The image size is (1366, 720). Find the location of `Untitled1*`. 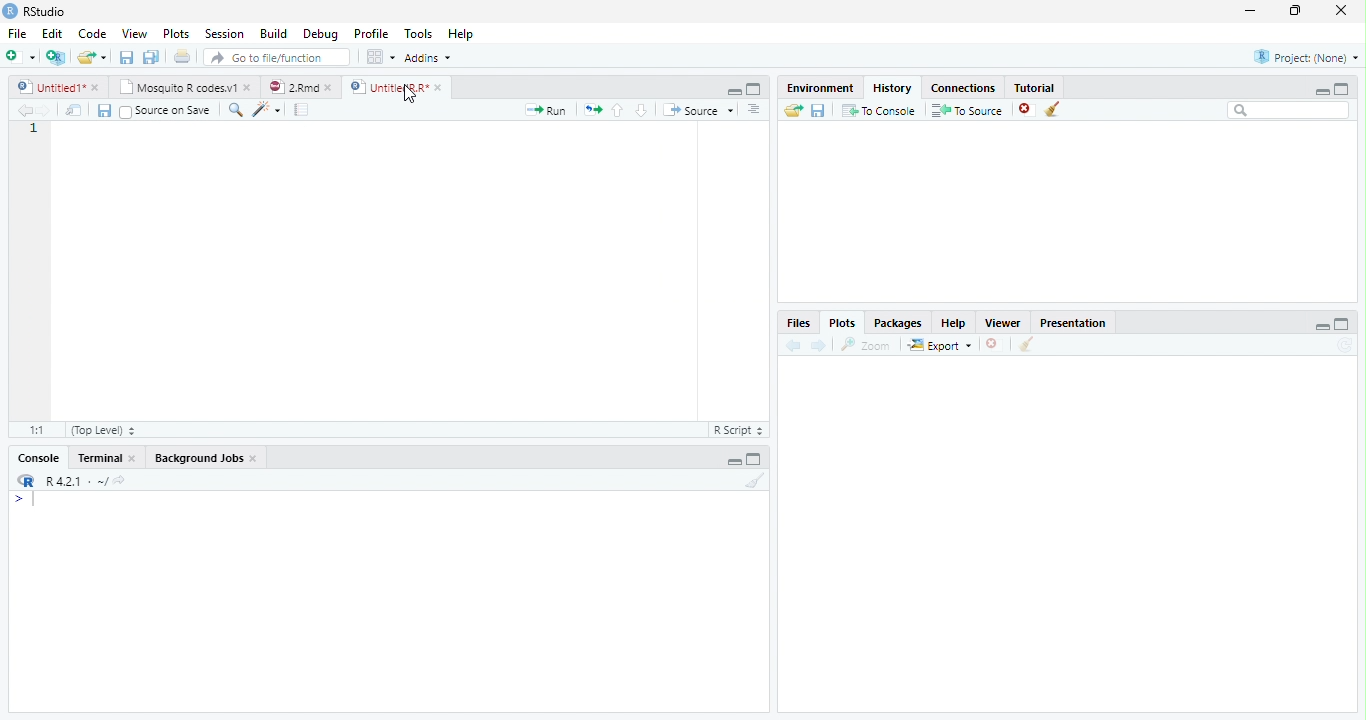

Untitled1* is located at coordinates (49, 87).